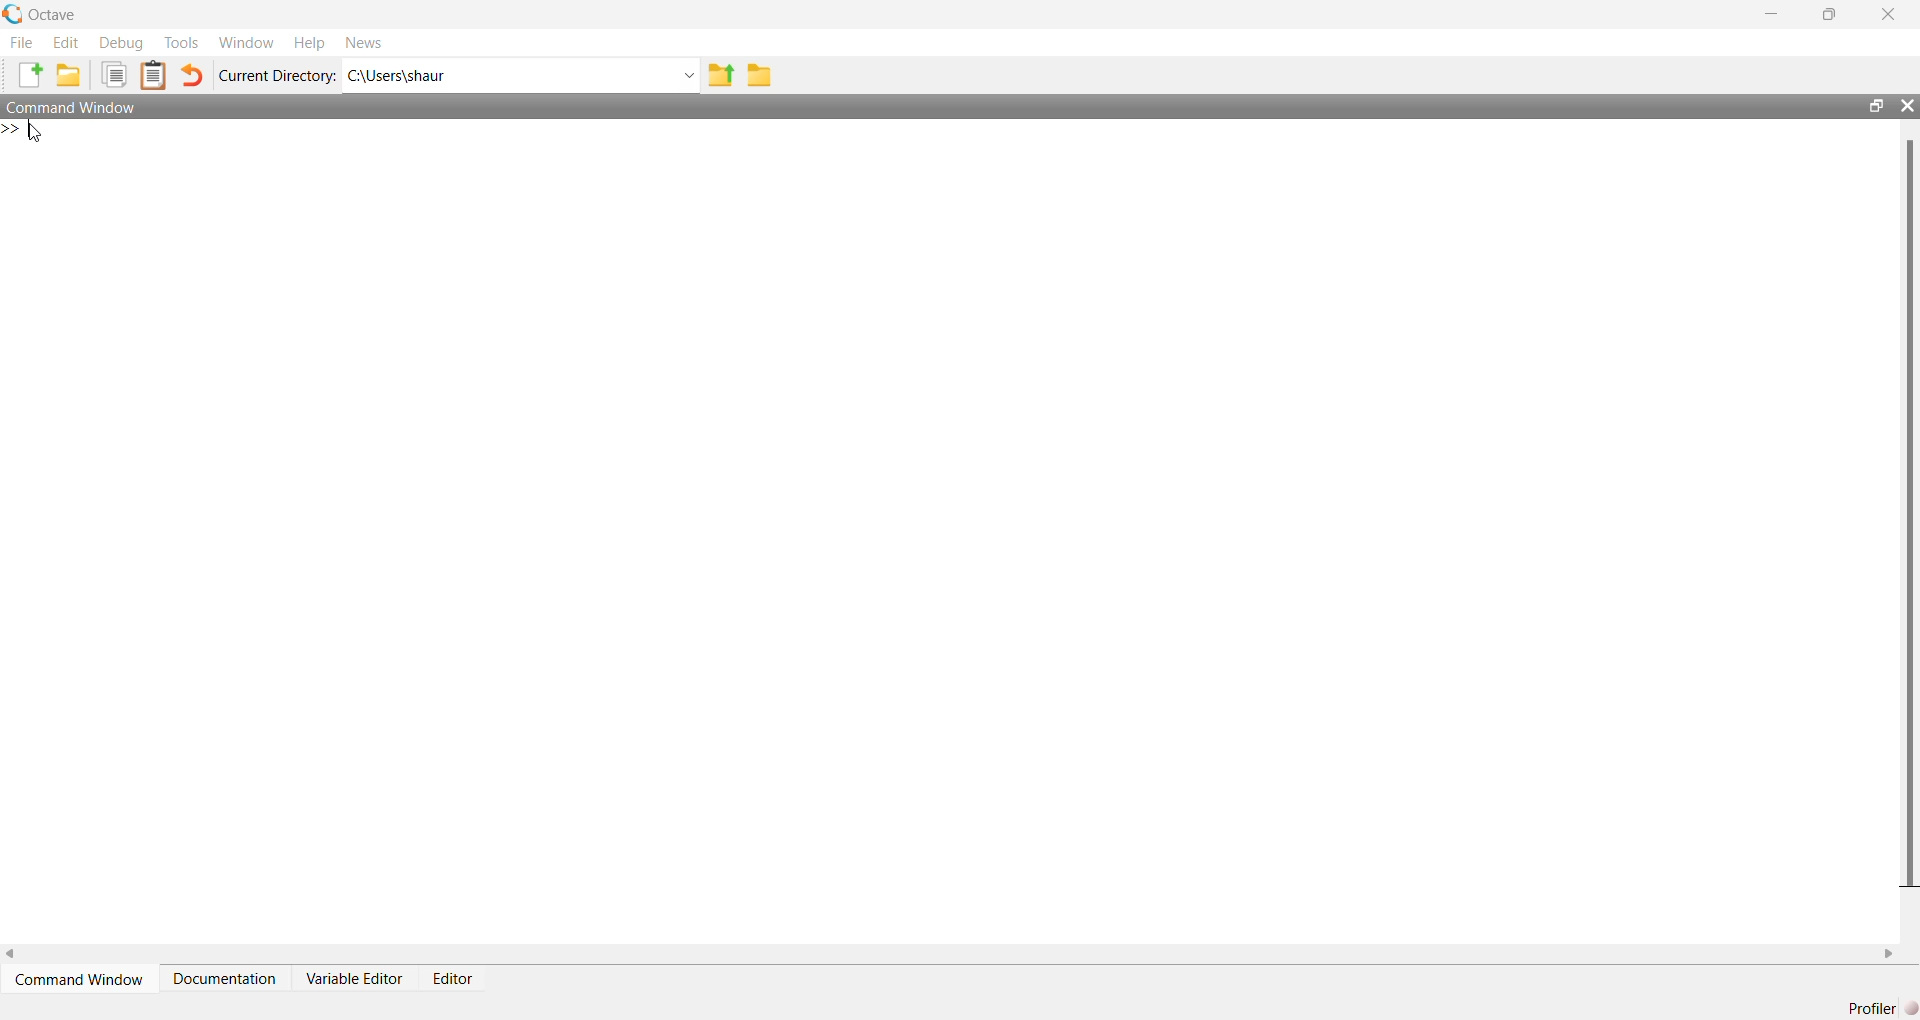 The width and height of the screenshot is (1920, 1020). Describe the element at coordinates (192, 75) in the screenshot. I see `undo` at that location.